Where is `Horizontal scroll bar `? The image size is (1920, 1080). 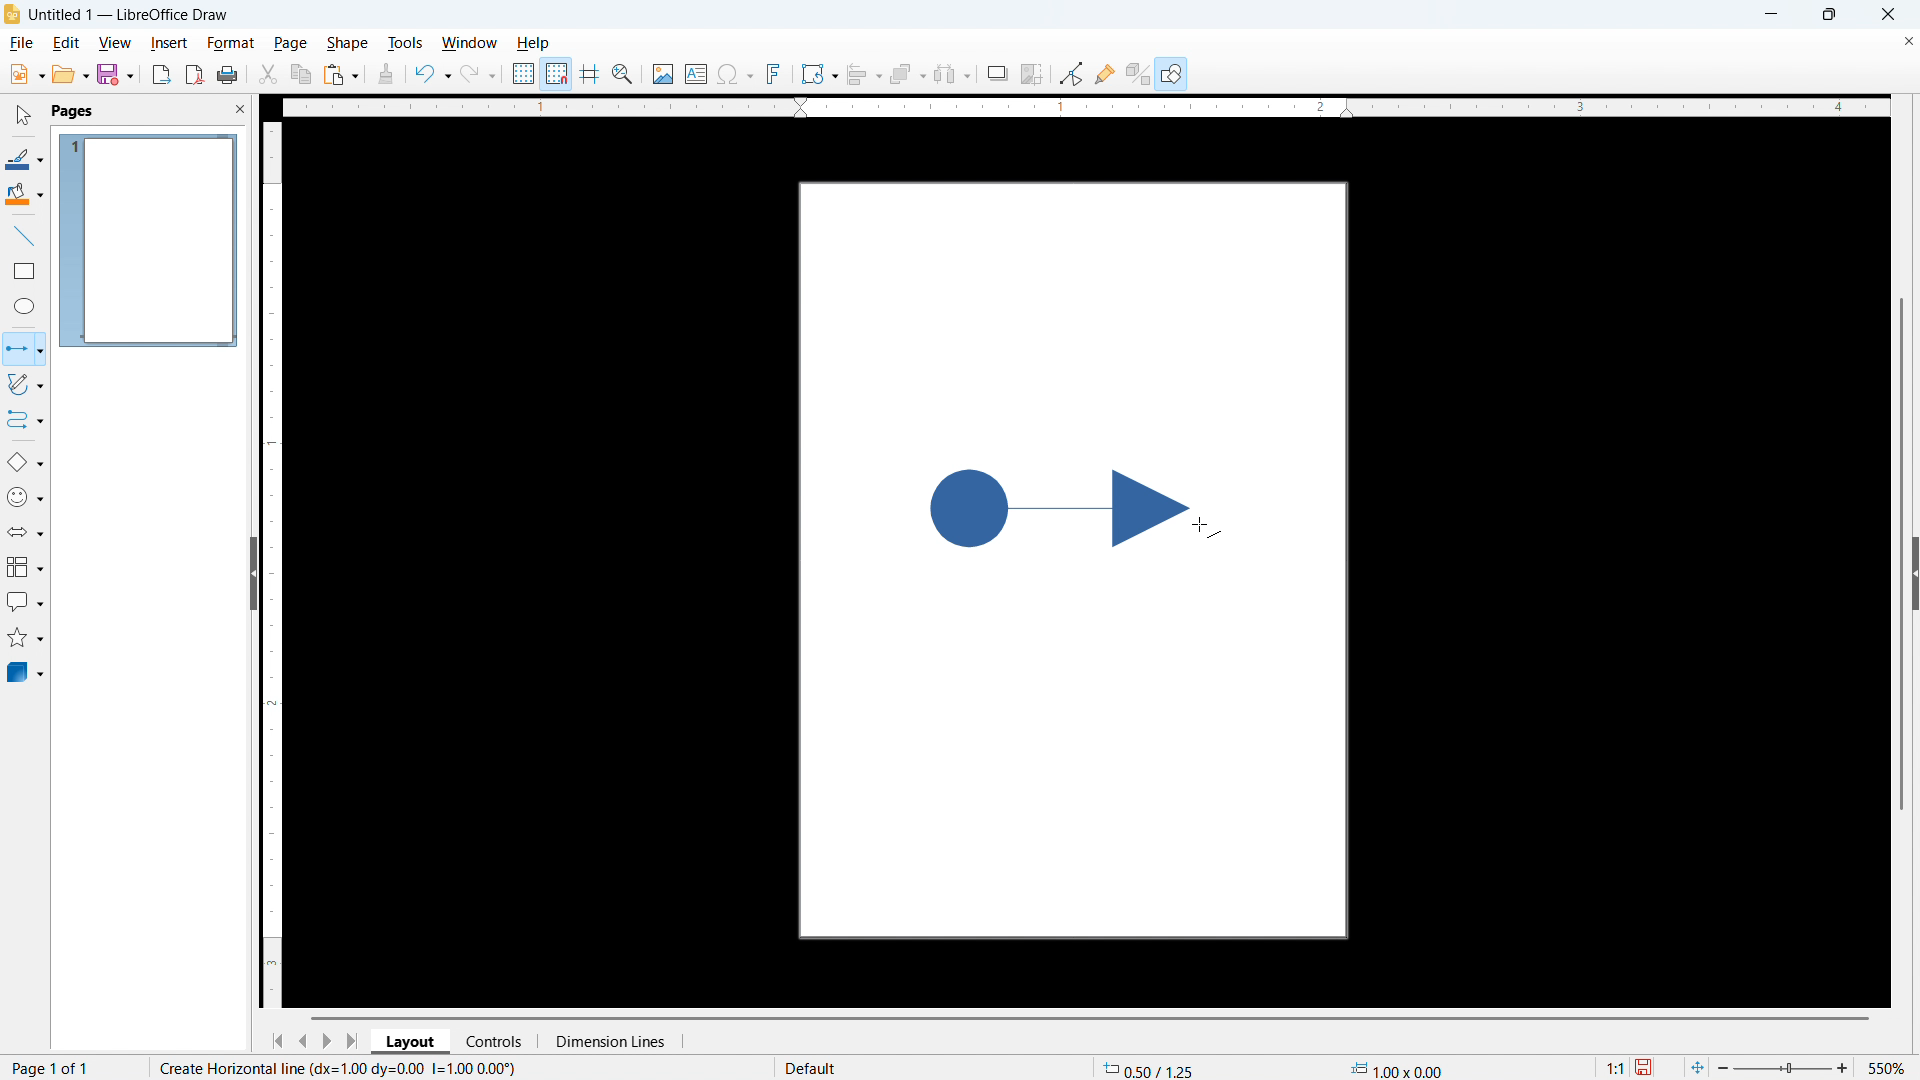 Horizontal scroll bar  is located at coordinates (1090, 1018).